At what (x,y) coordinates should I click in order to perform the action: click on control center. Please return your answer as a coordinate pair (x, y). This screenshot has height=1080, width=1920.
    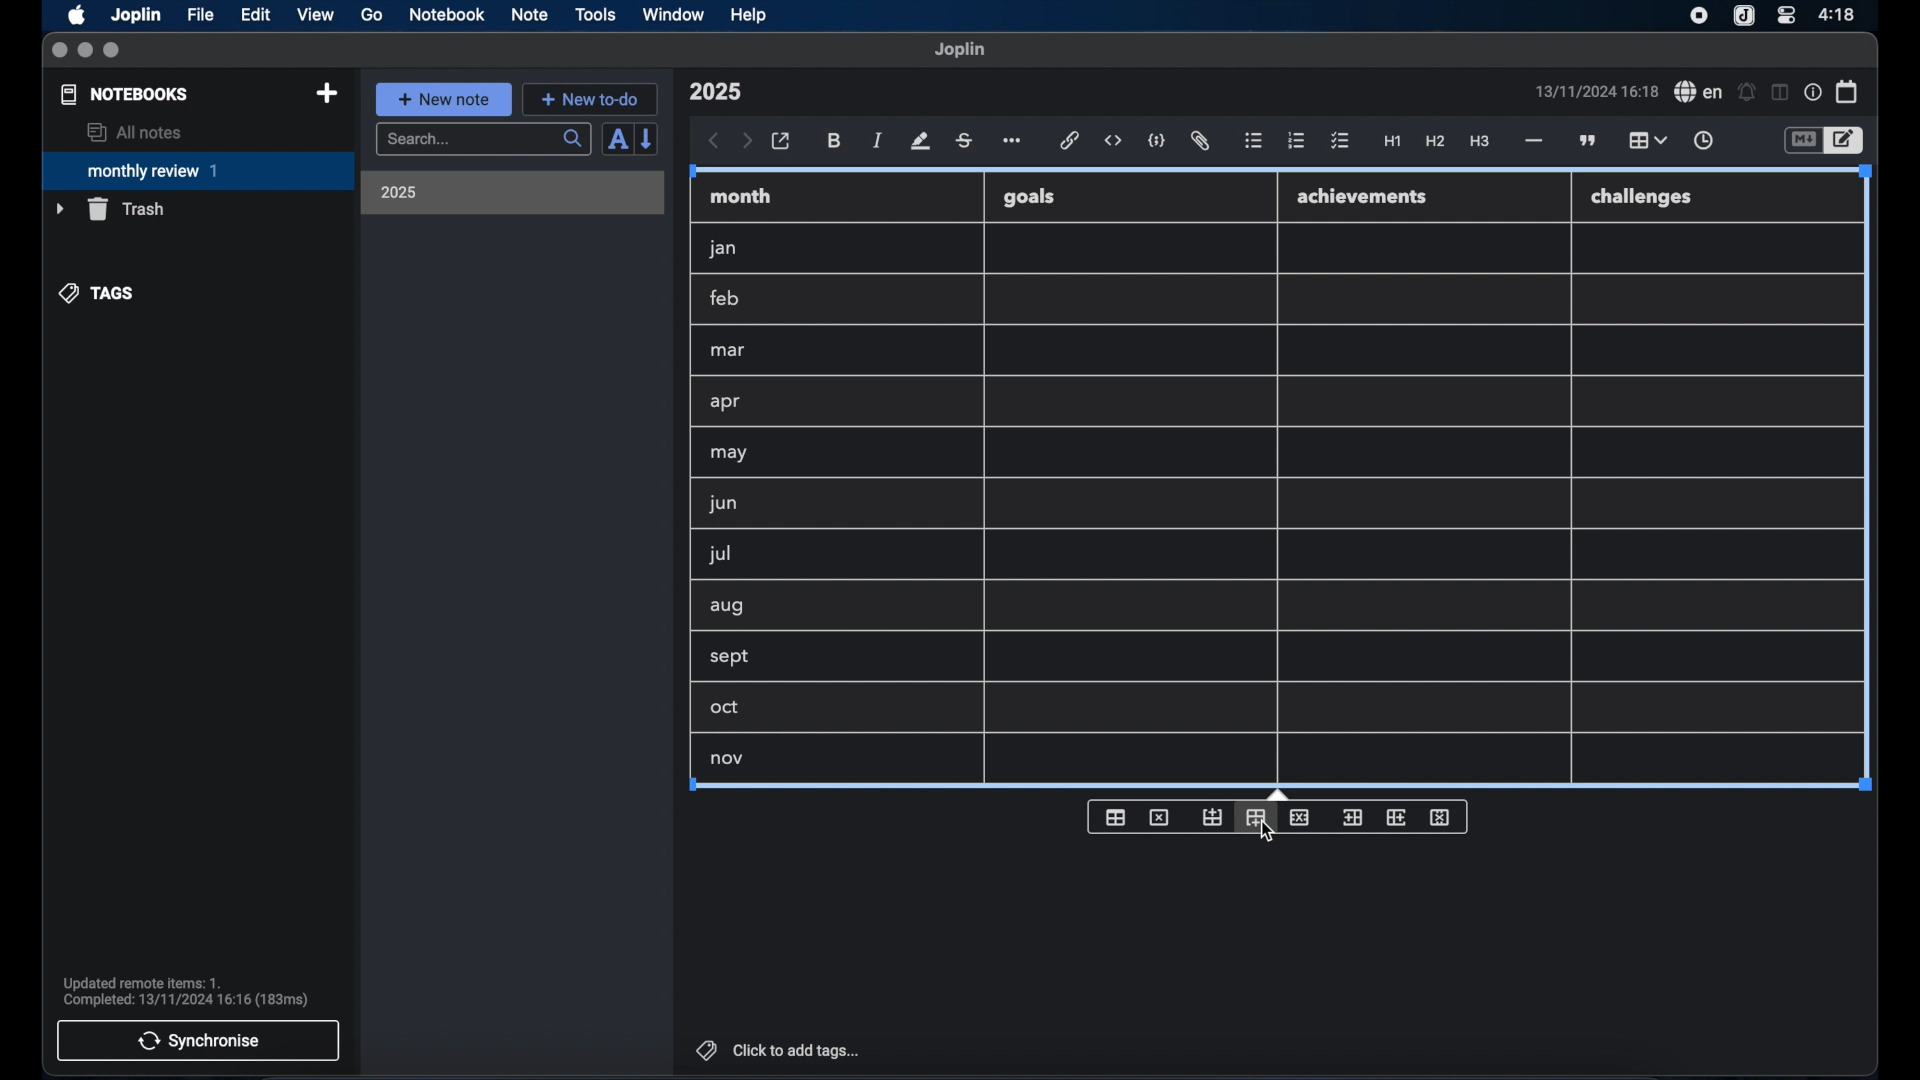
    Looking at the image, I should click on (1785, 14).